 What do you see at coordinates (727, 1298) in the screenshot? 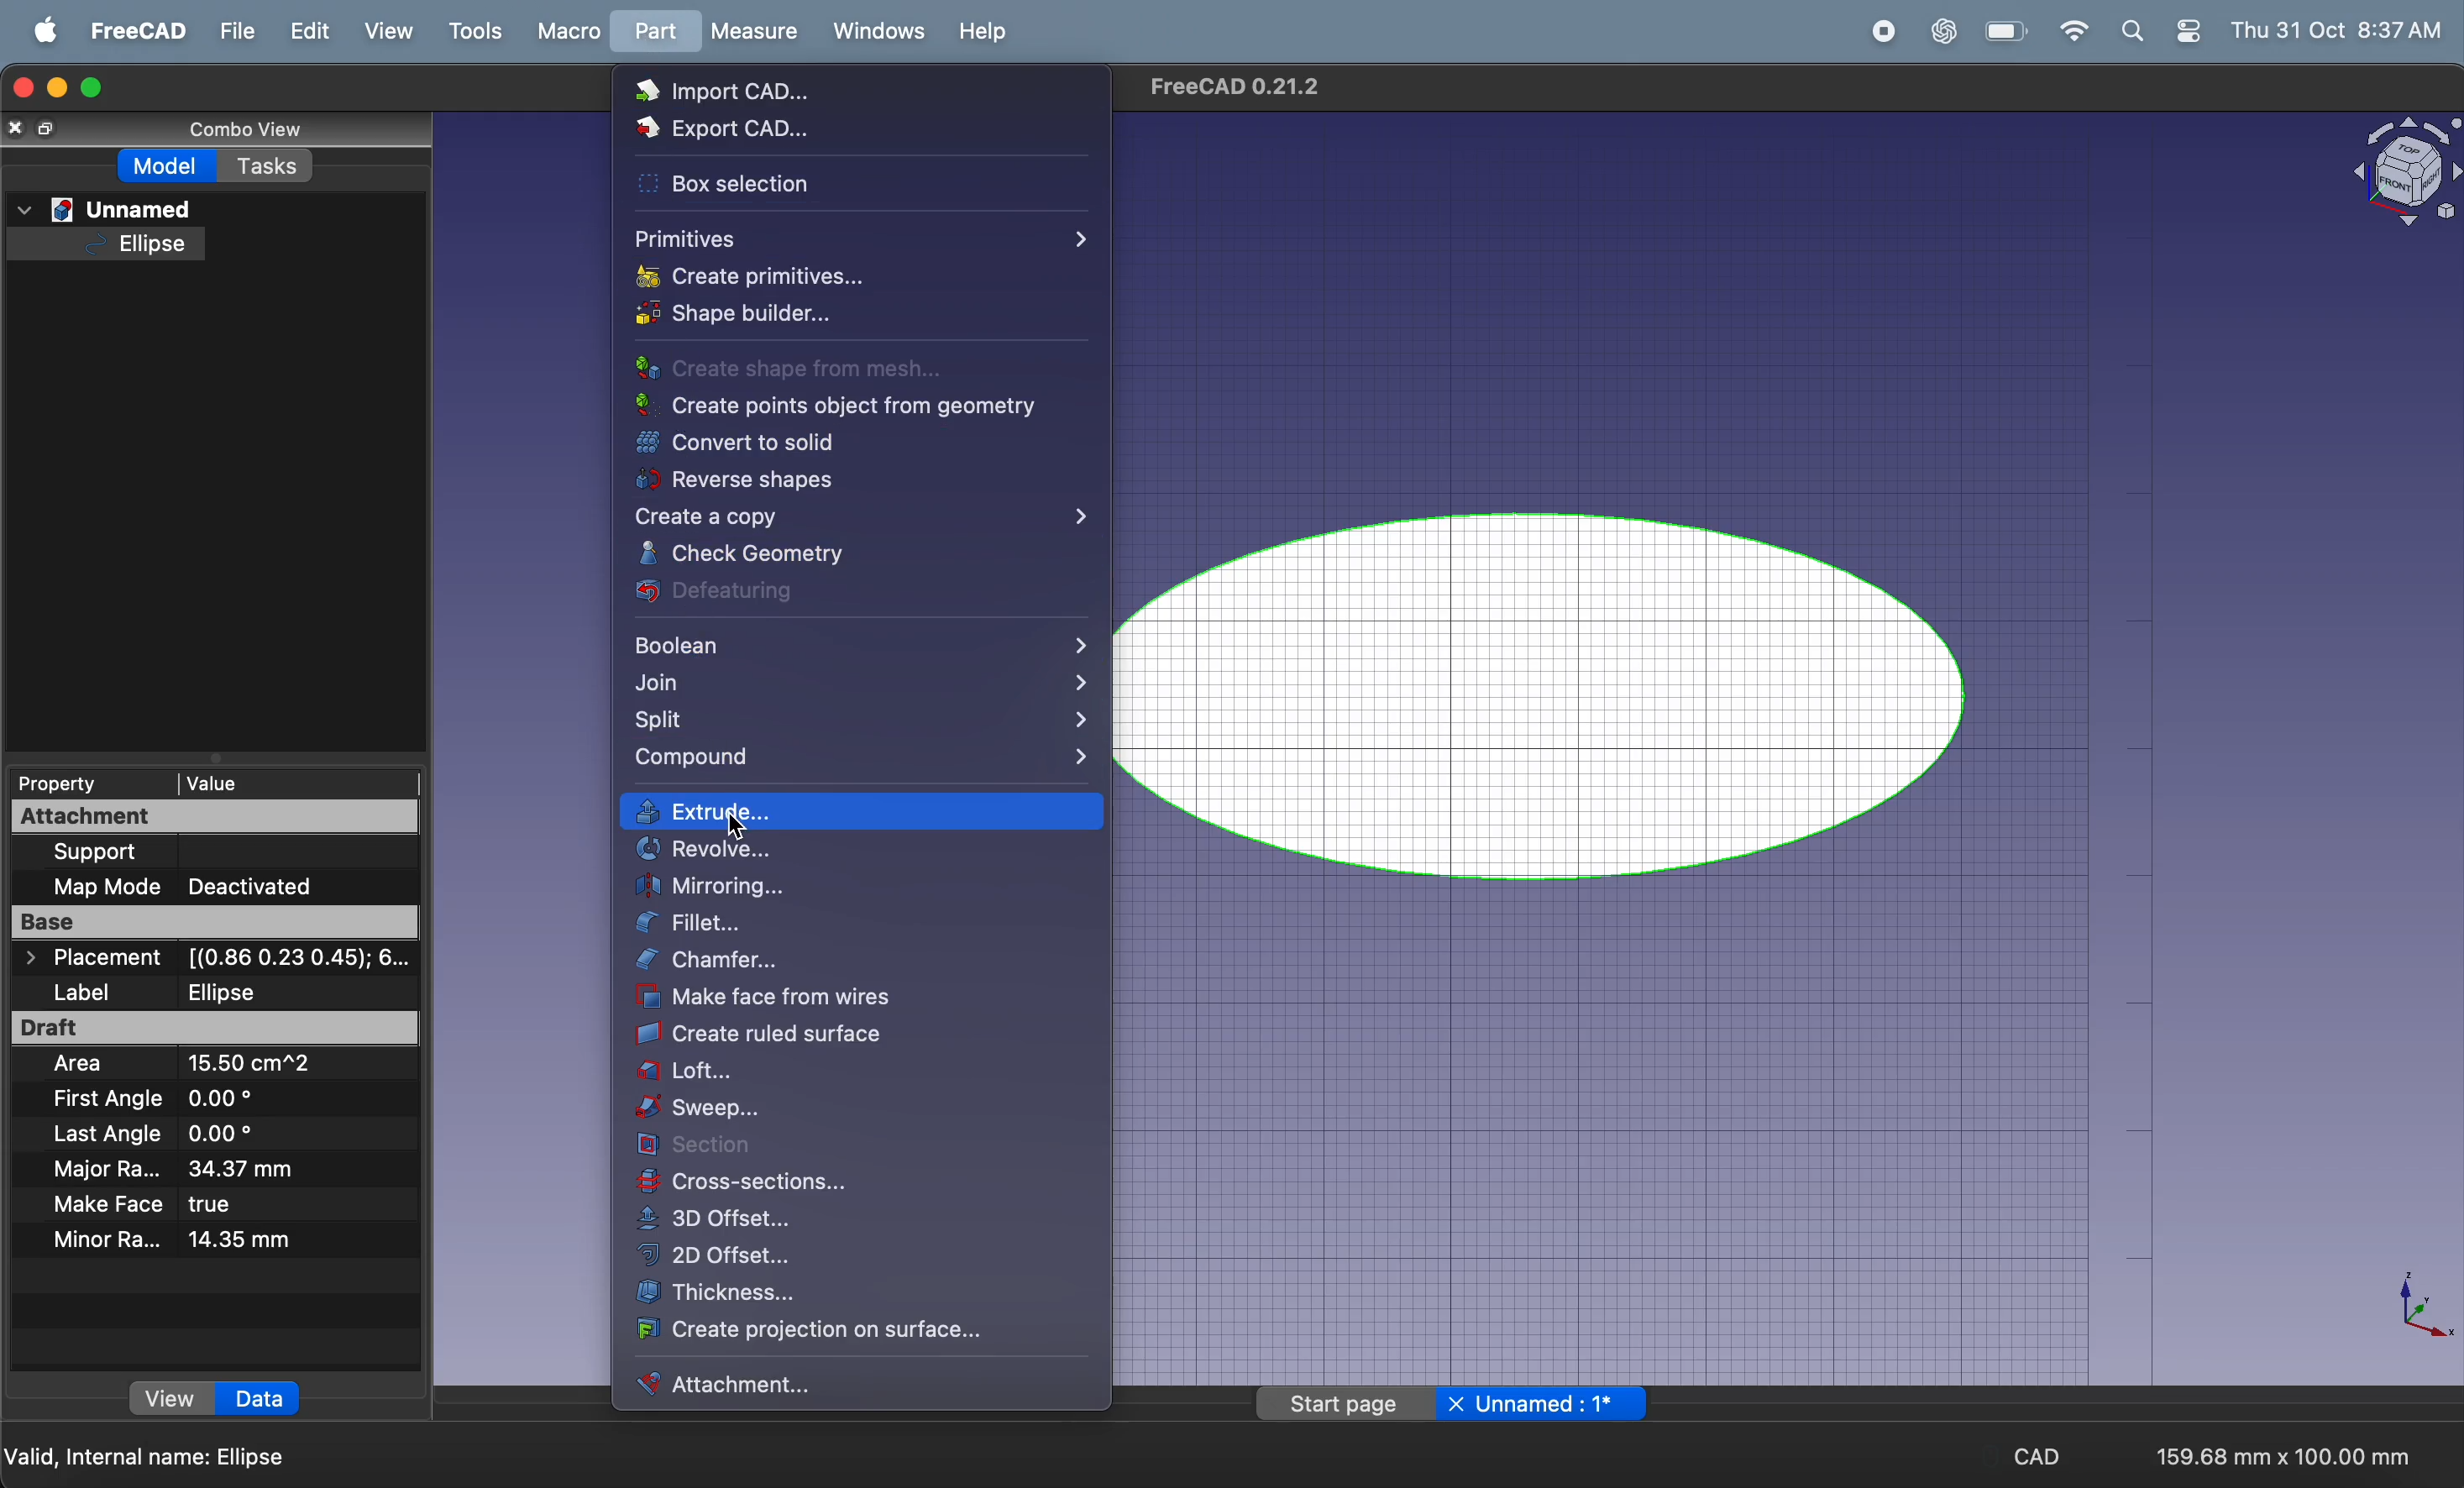
I see `thickness` at bounding box center [727, 1298].